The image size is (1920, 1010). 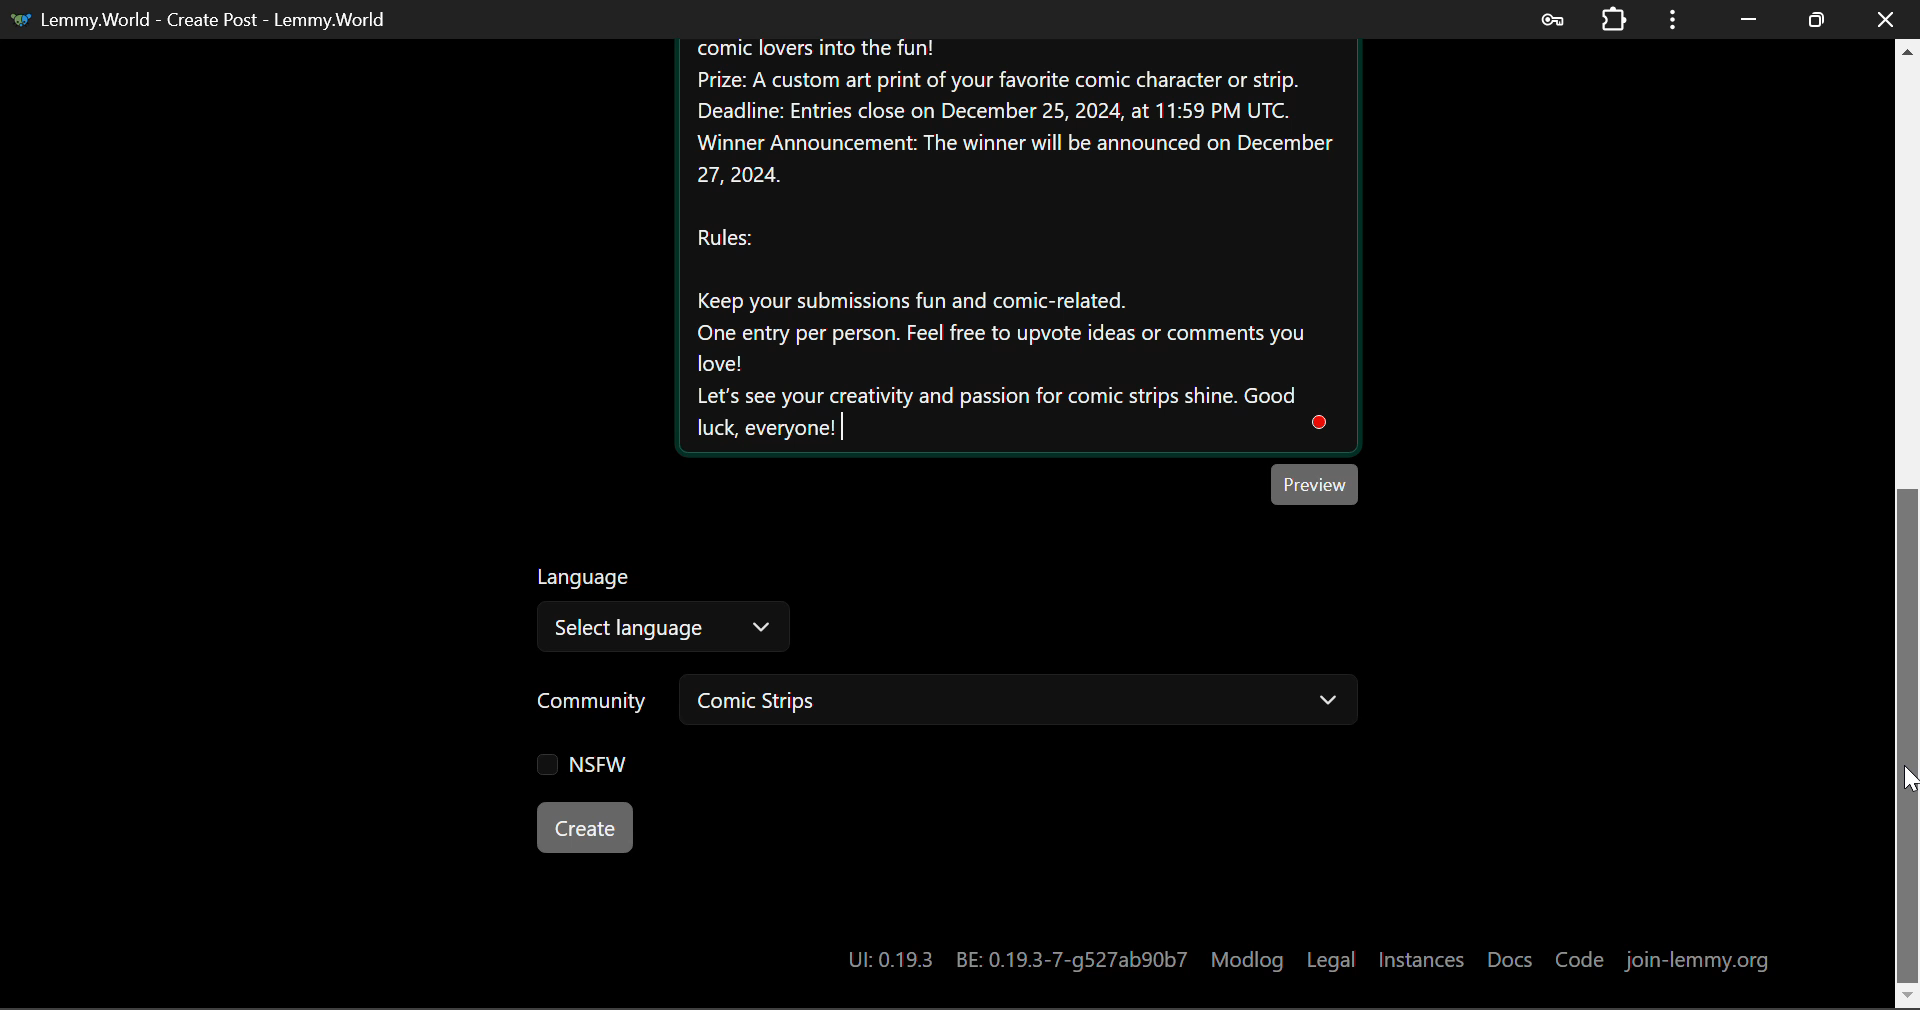 What do you see at coordinates (1247, 960) in the screenshot?
I see `Modlog` at bounding box center [1247, 960].